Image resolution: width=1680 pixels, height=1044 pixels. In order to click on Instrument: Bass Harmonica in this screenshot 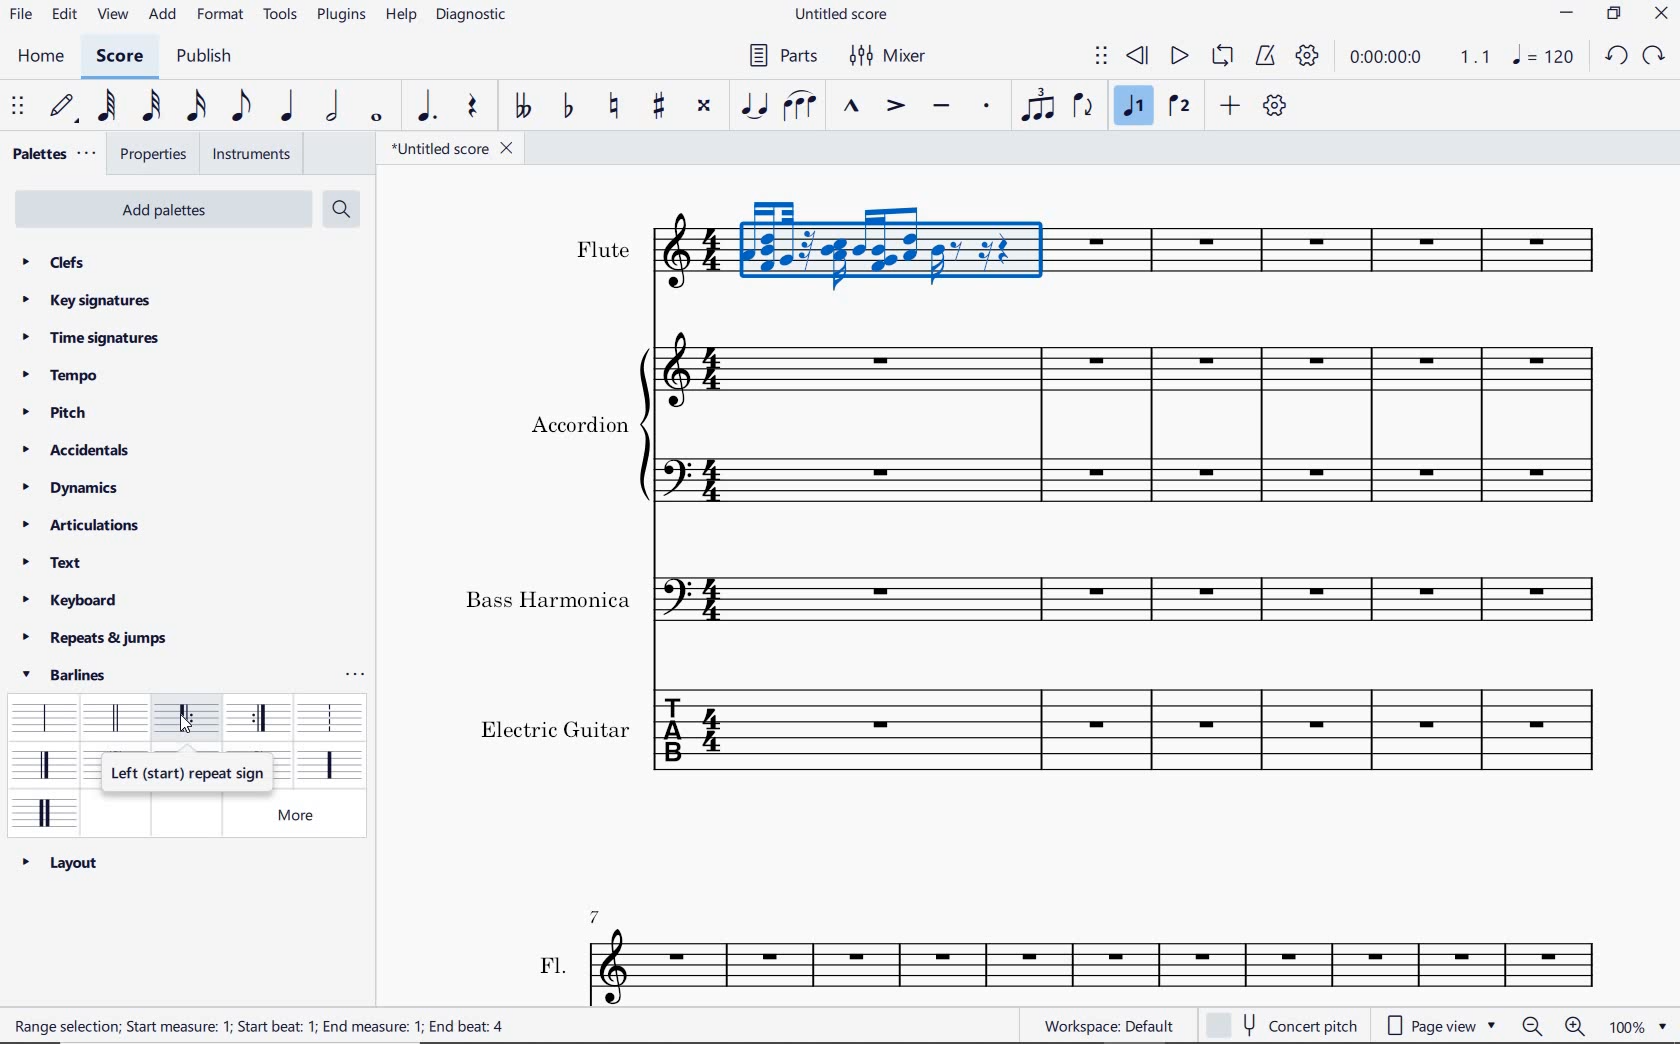, I will do `click(1138, 592)`.